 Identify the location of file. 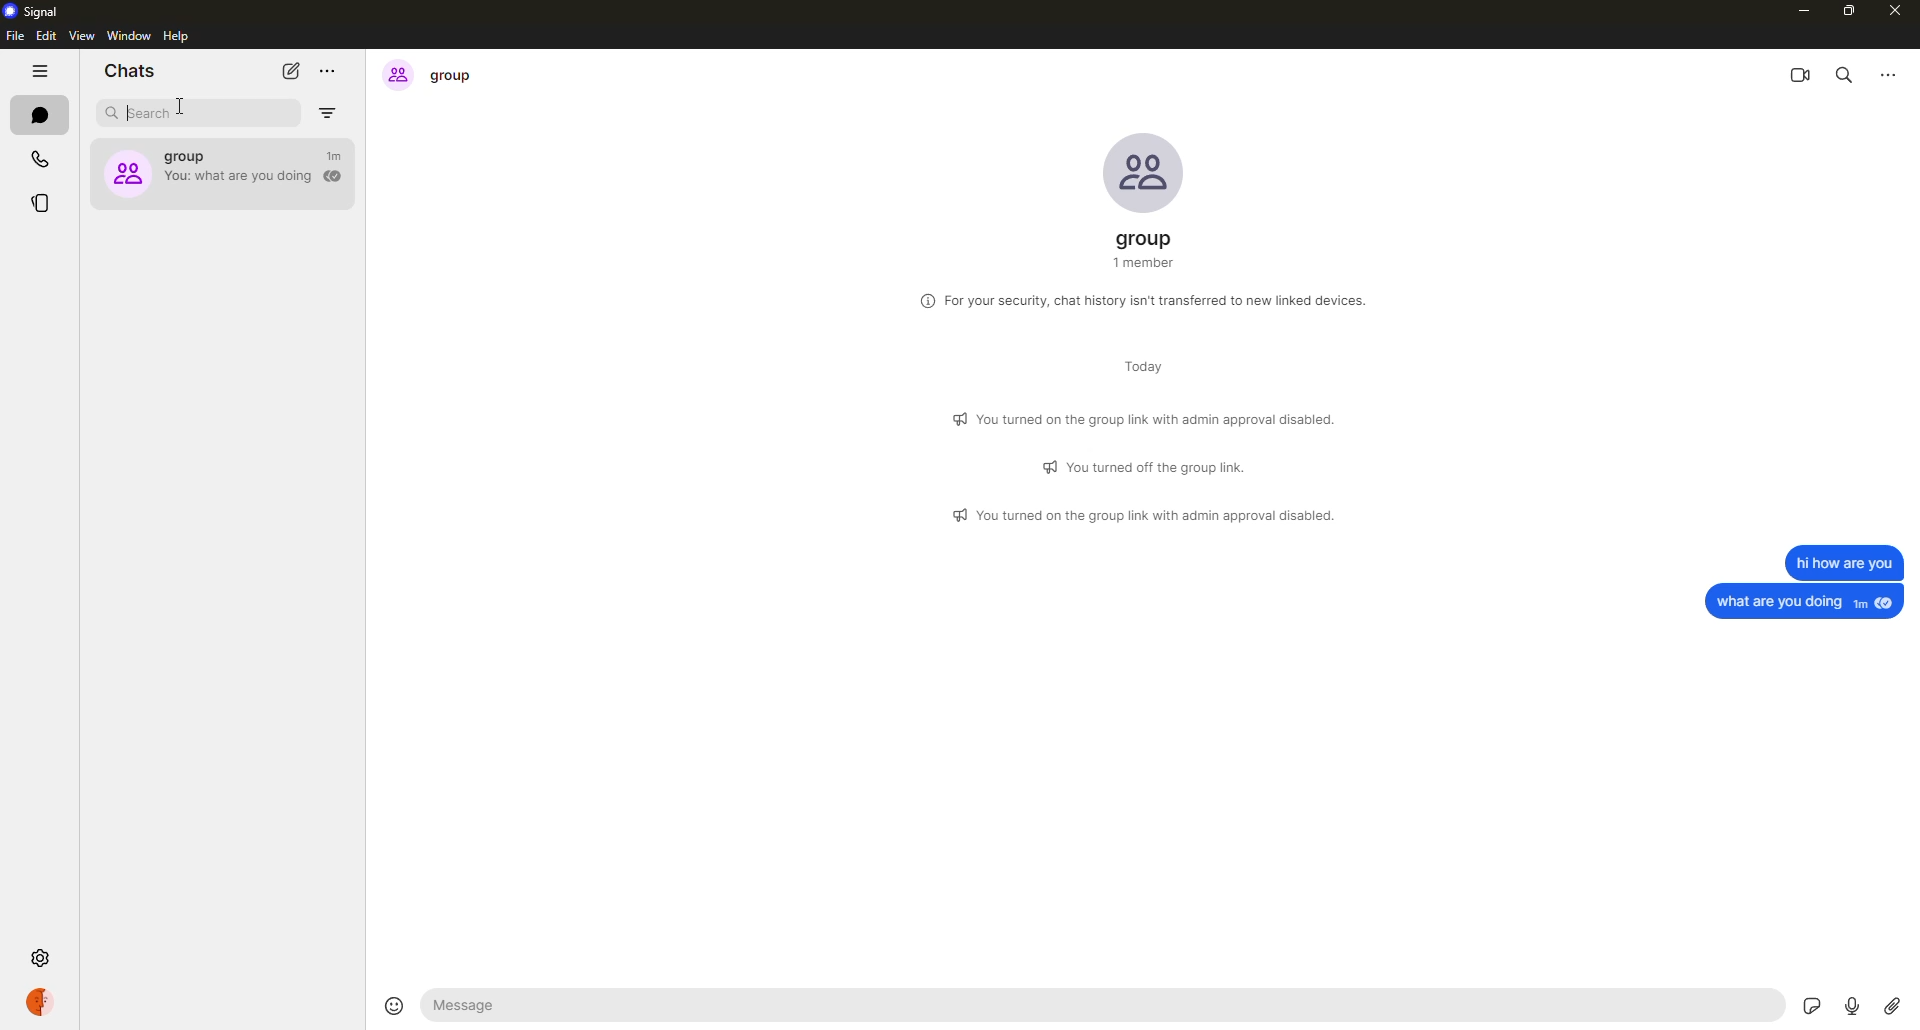
(14, 38).